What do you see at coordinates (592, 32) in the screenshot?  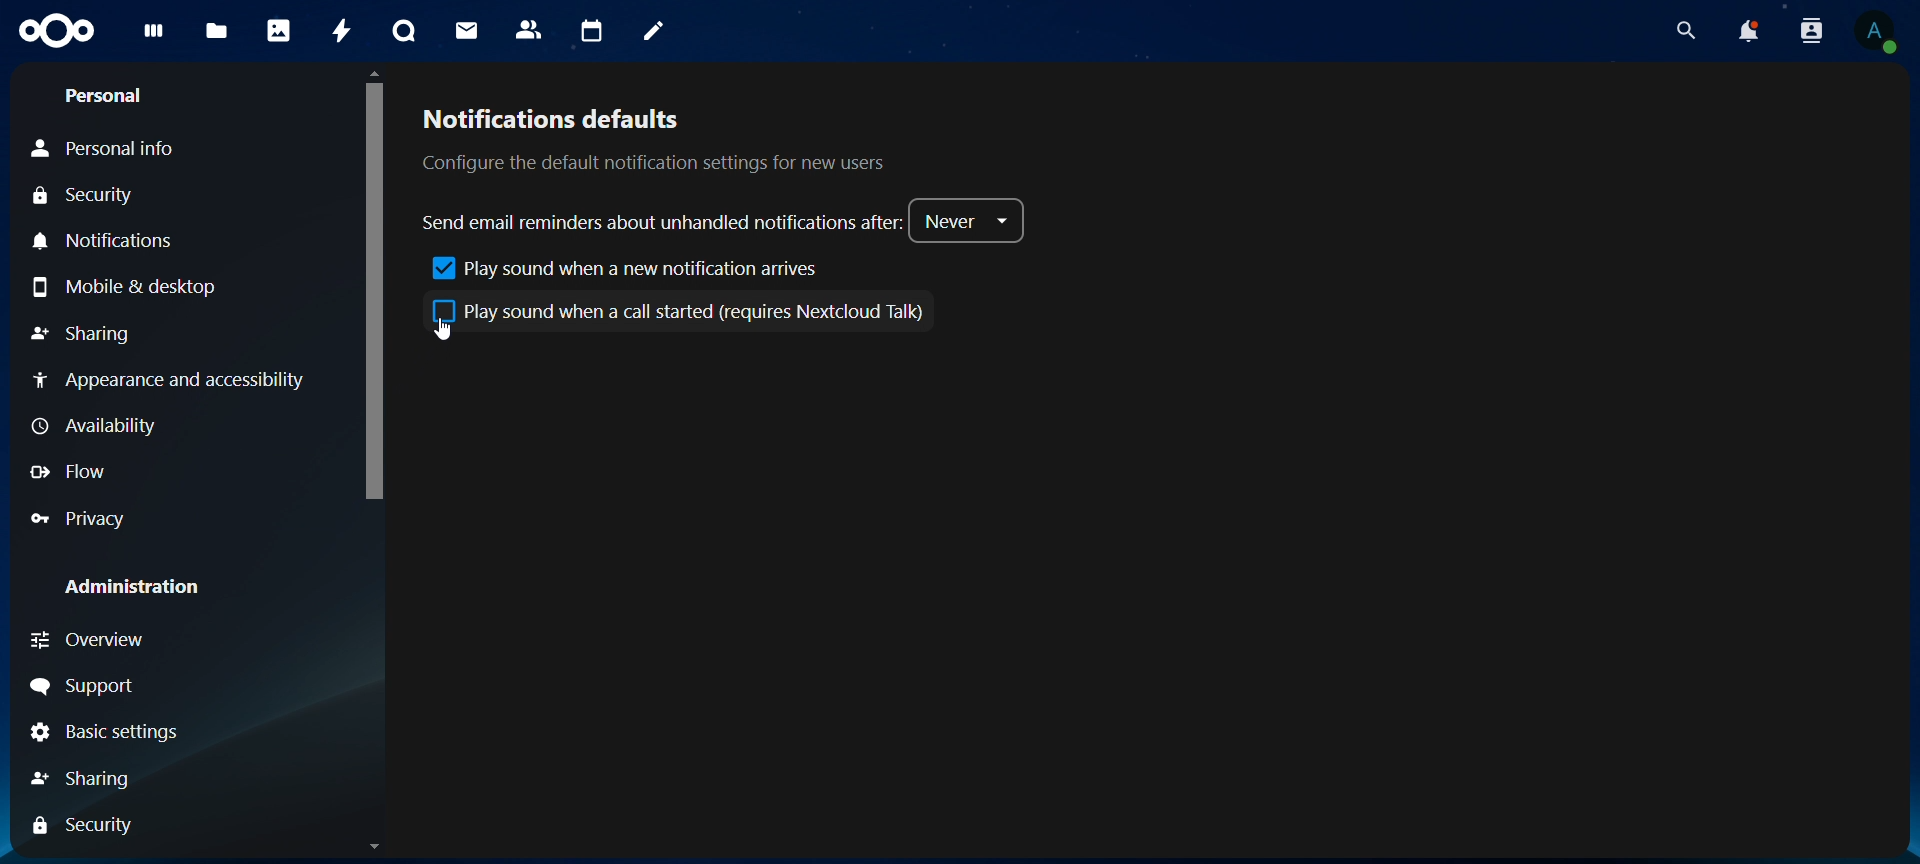 I see `calendar` at bounding box center [592, 32].